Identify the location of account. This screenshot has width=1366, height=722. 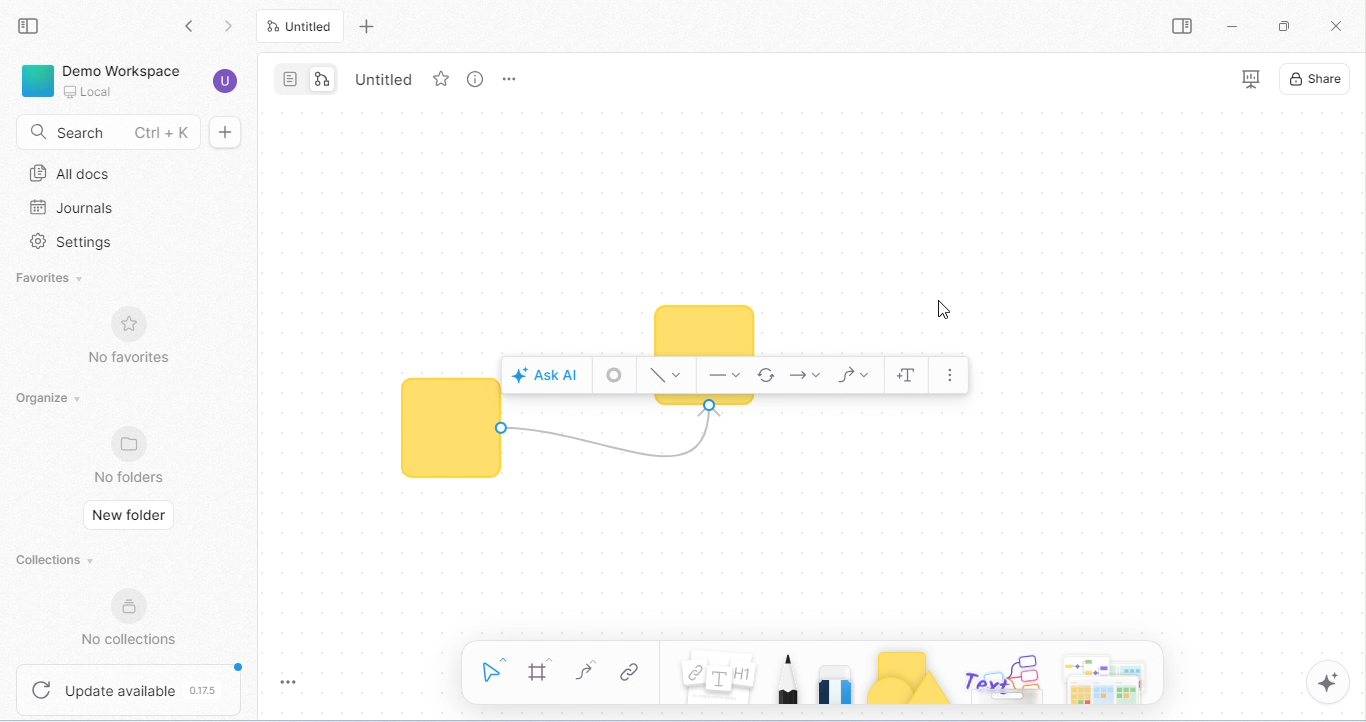
(226, 83).